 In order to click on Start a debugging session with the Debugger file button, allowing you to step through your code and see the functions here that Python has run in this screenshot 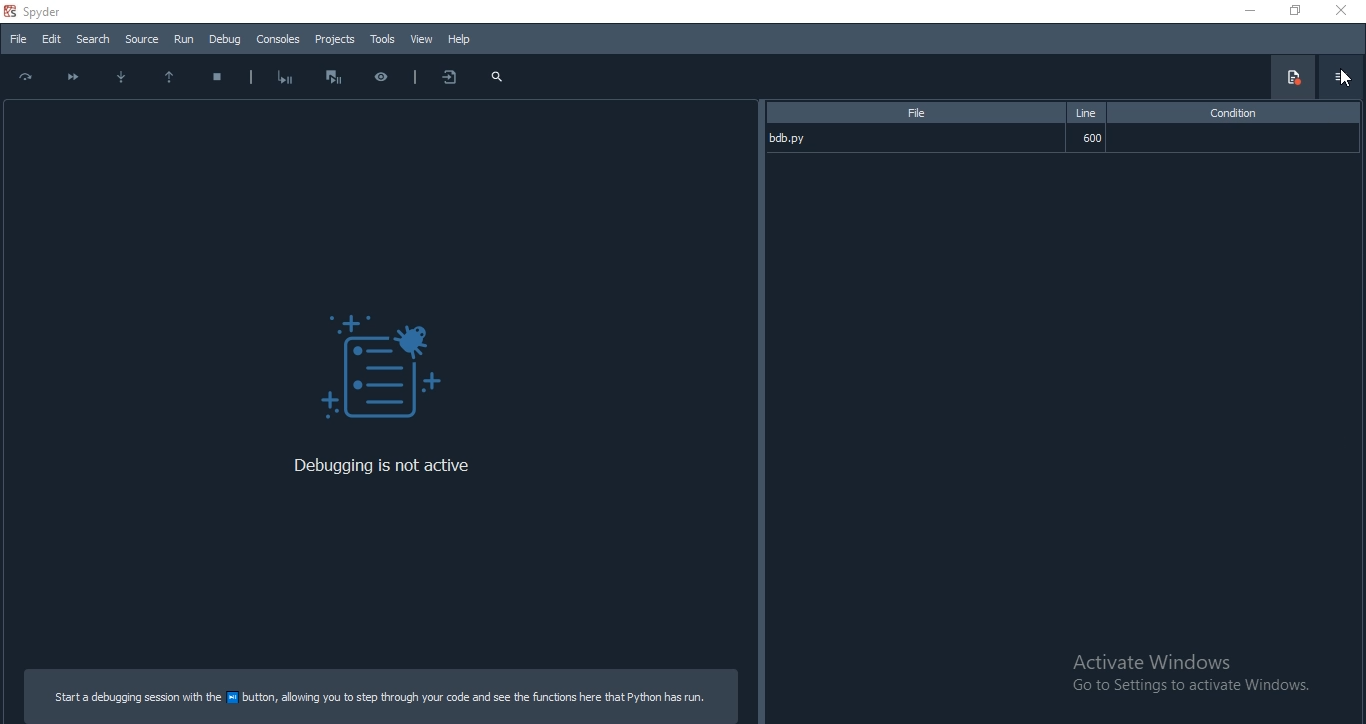, I will do `click(382, 696)`.